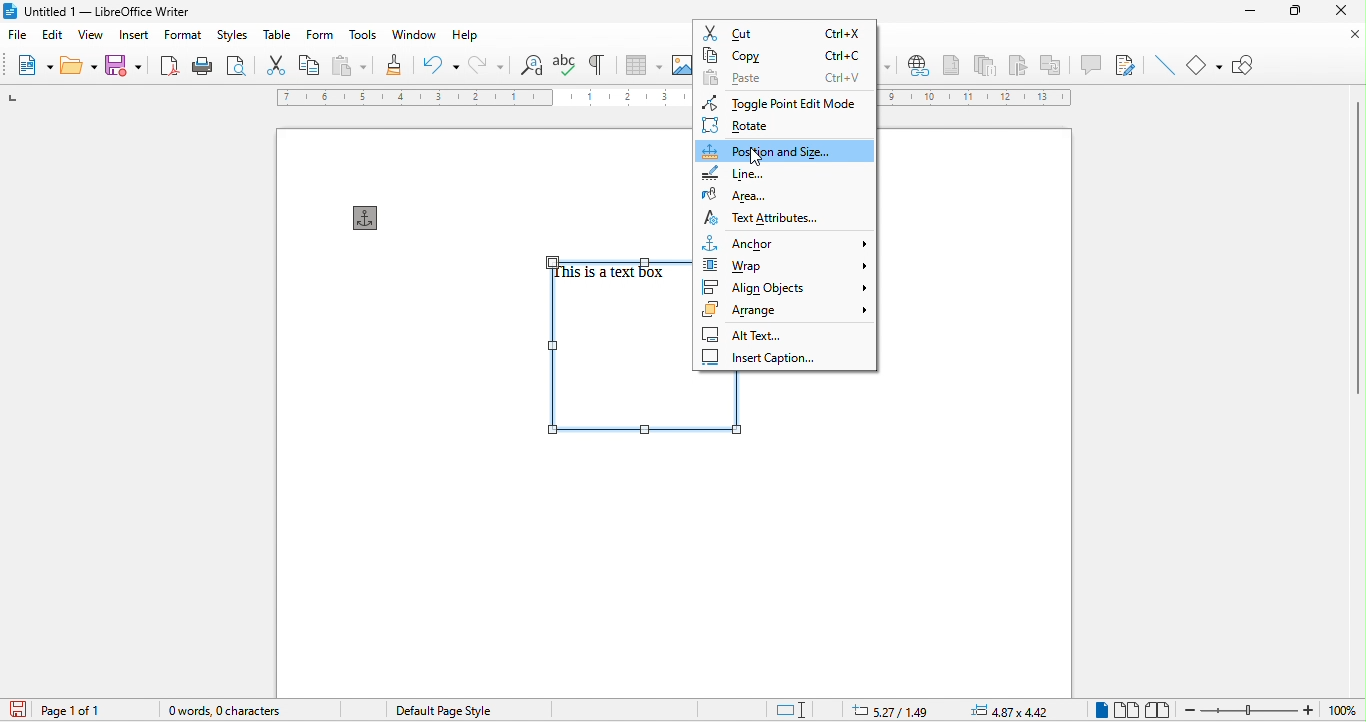  I want to click on save, so click(128, 64).